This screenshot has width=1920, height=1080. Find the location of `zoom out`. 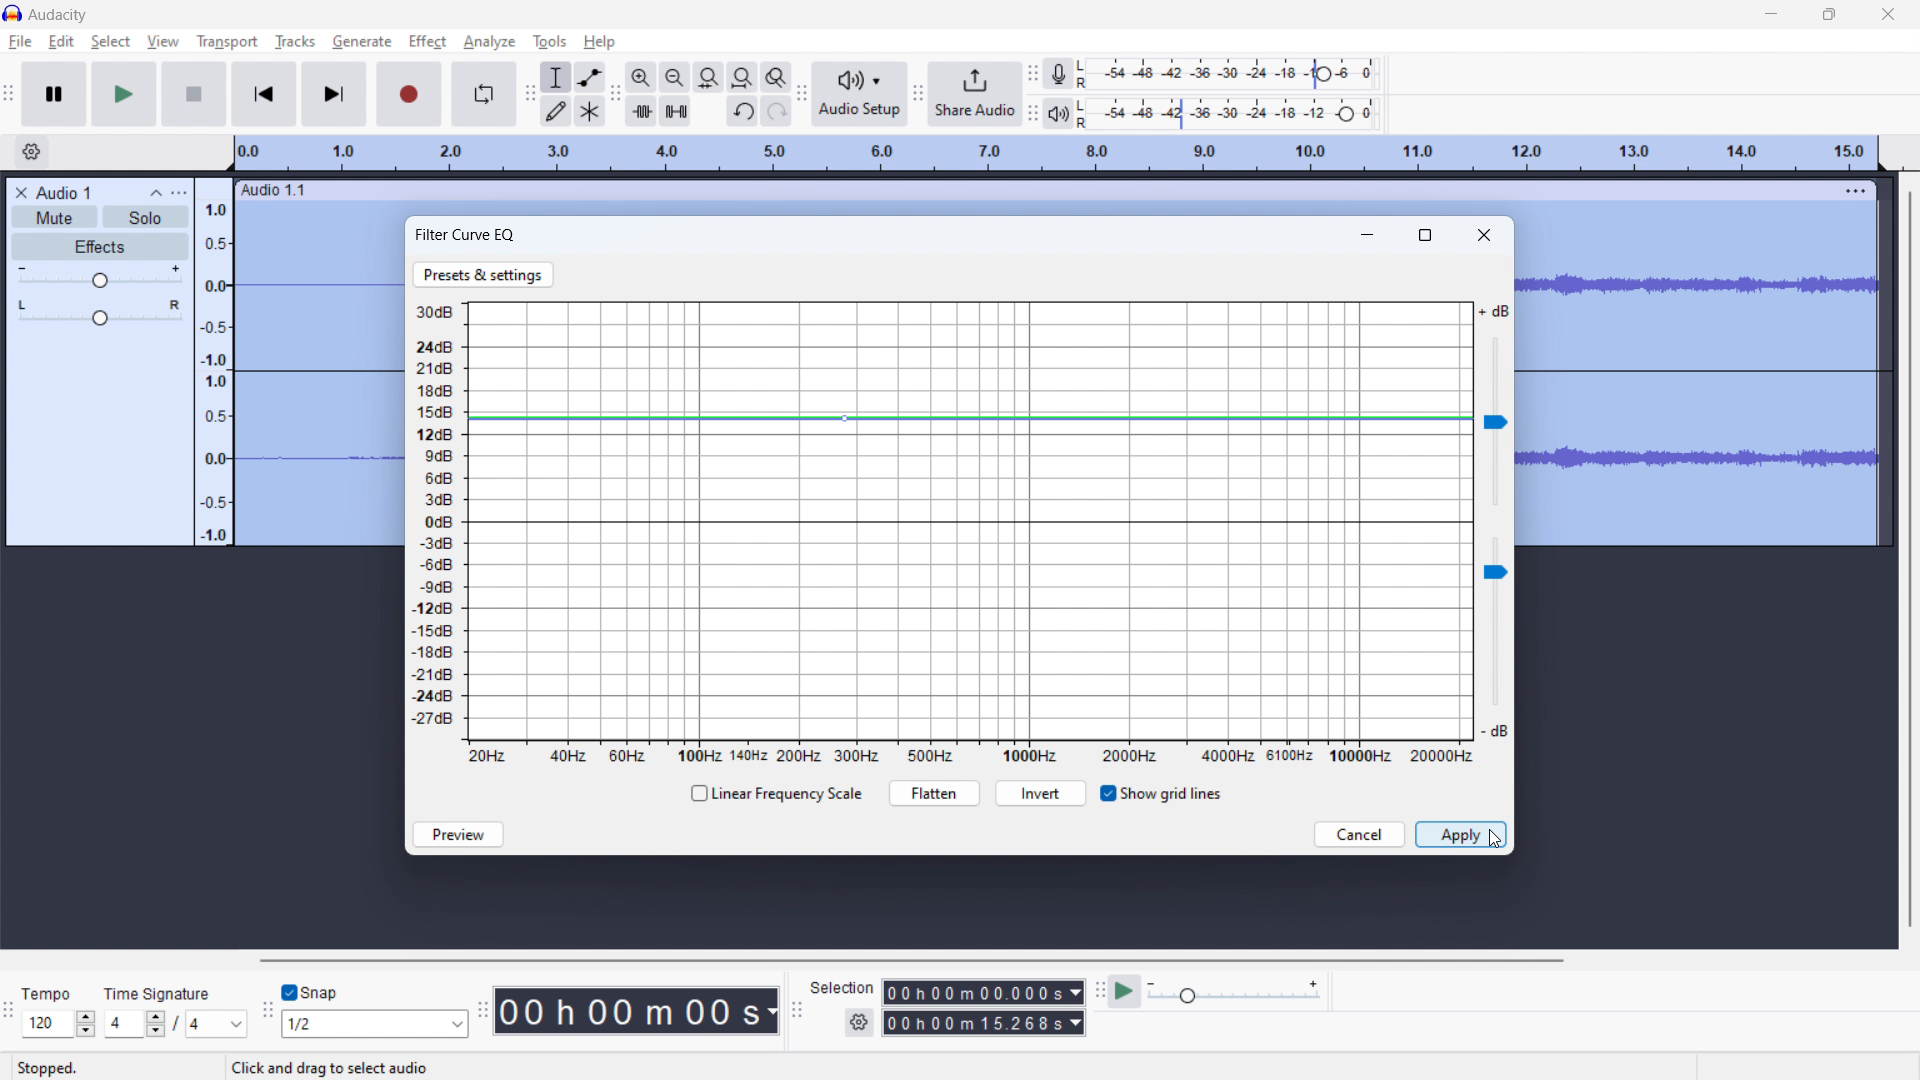

zoom out is located at coordinates (674, 76).